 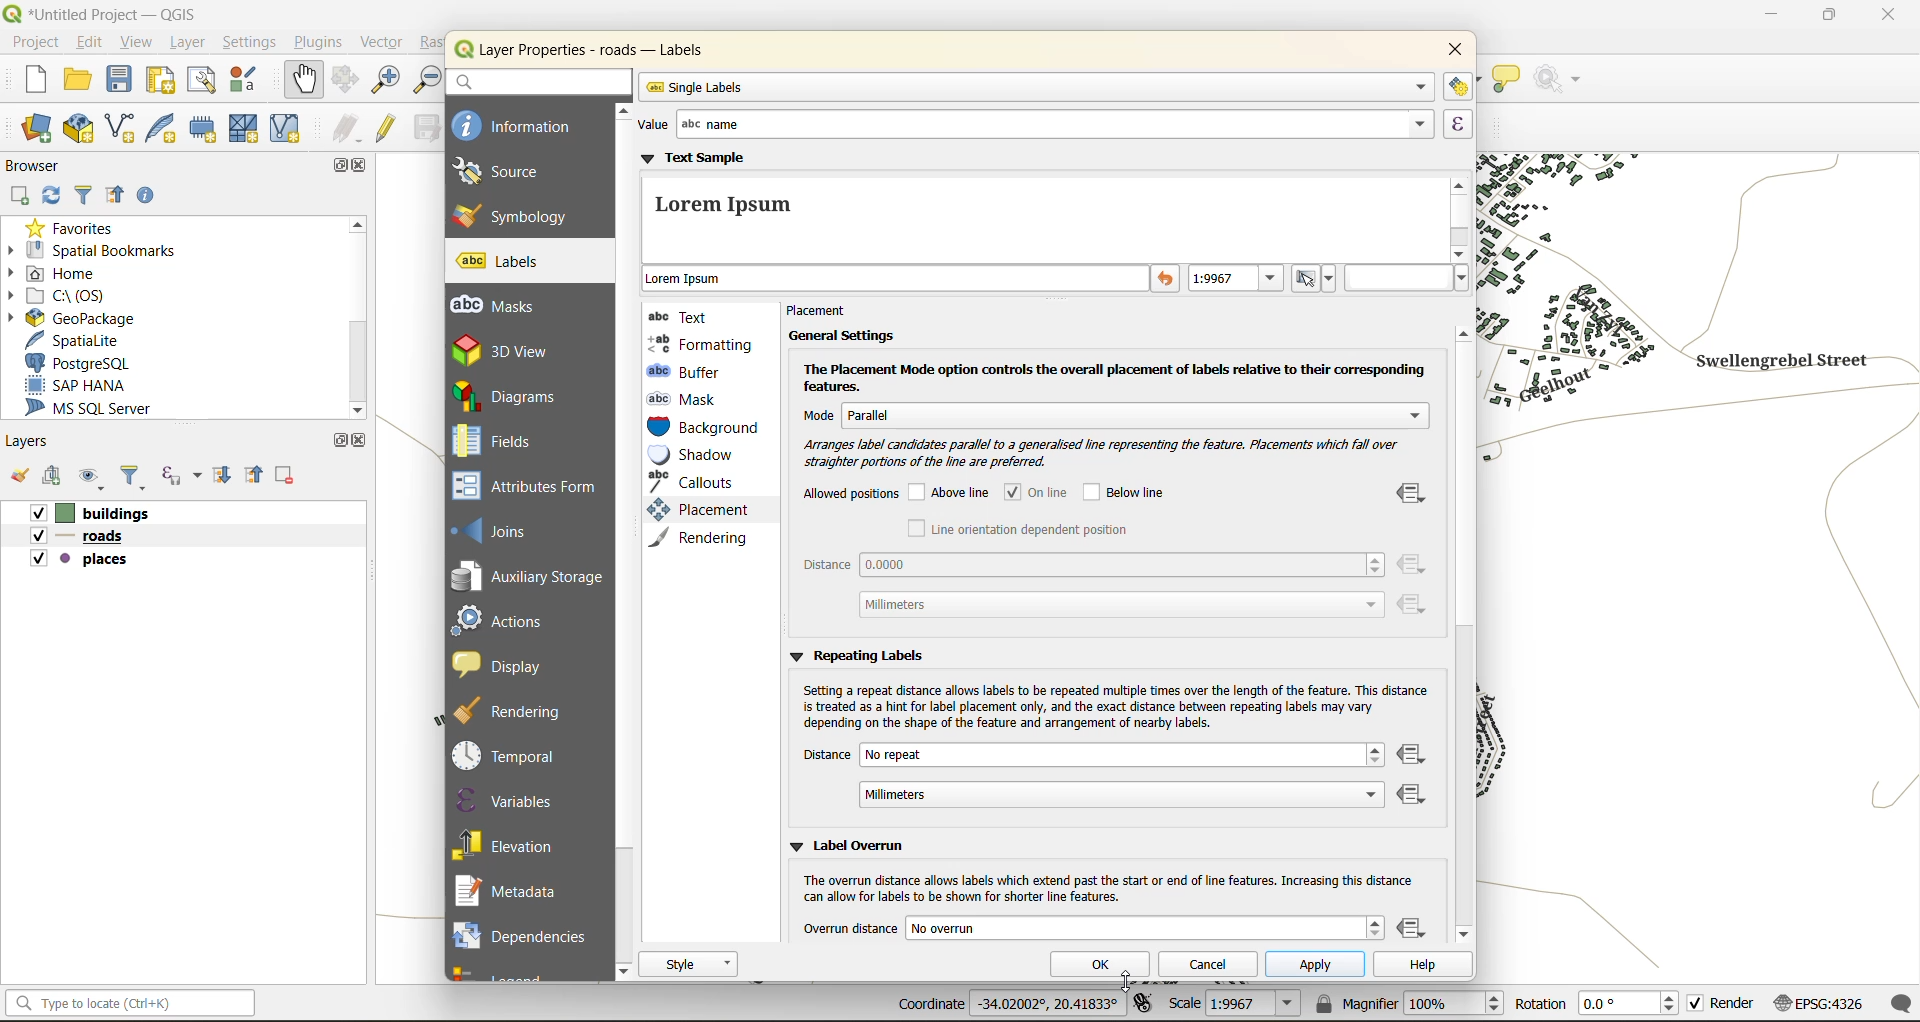 What do you see at coordinates (511, 215) in the screenshot?
I see `symbology` at bounding box center [511, 215].